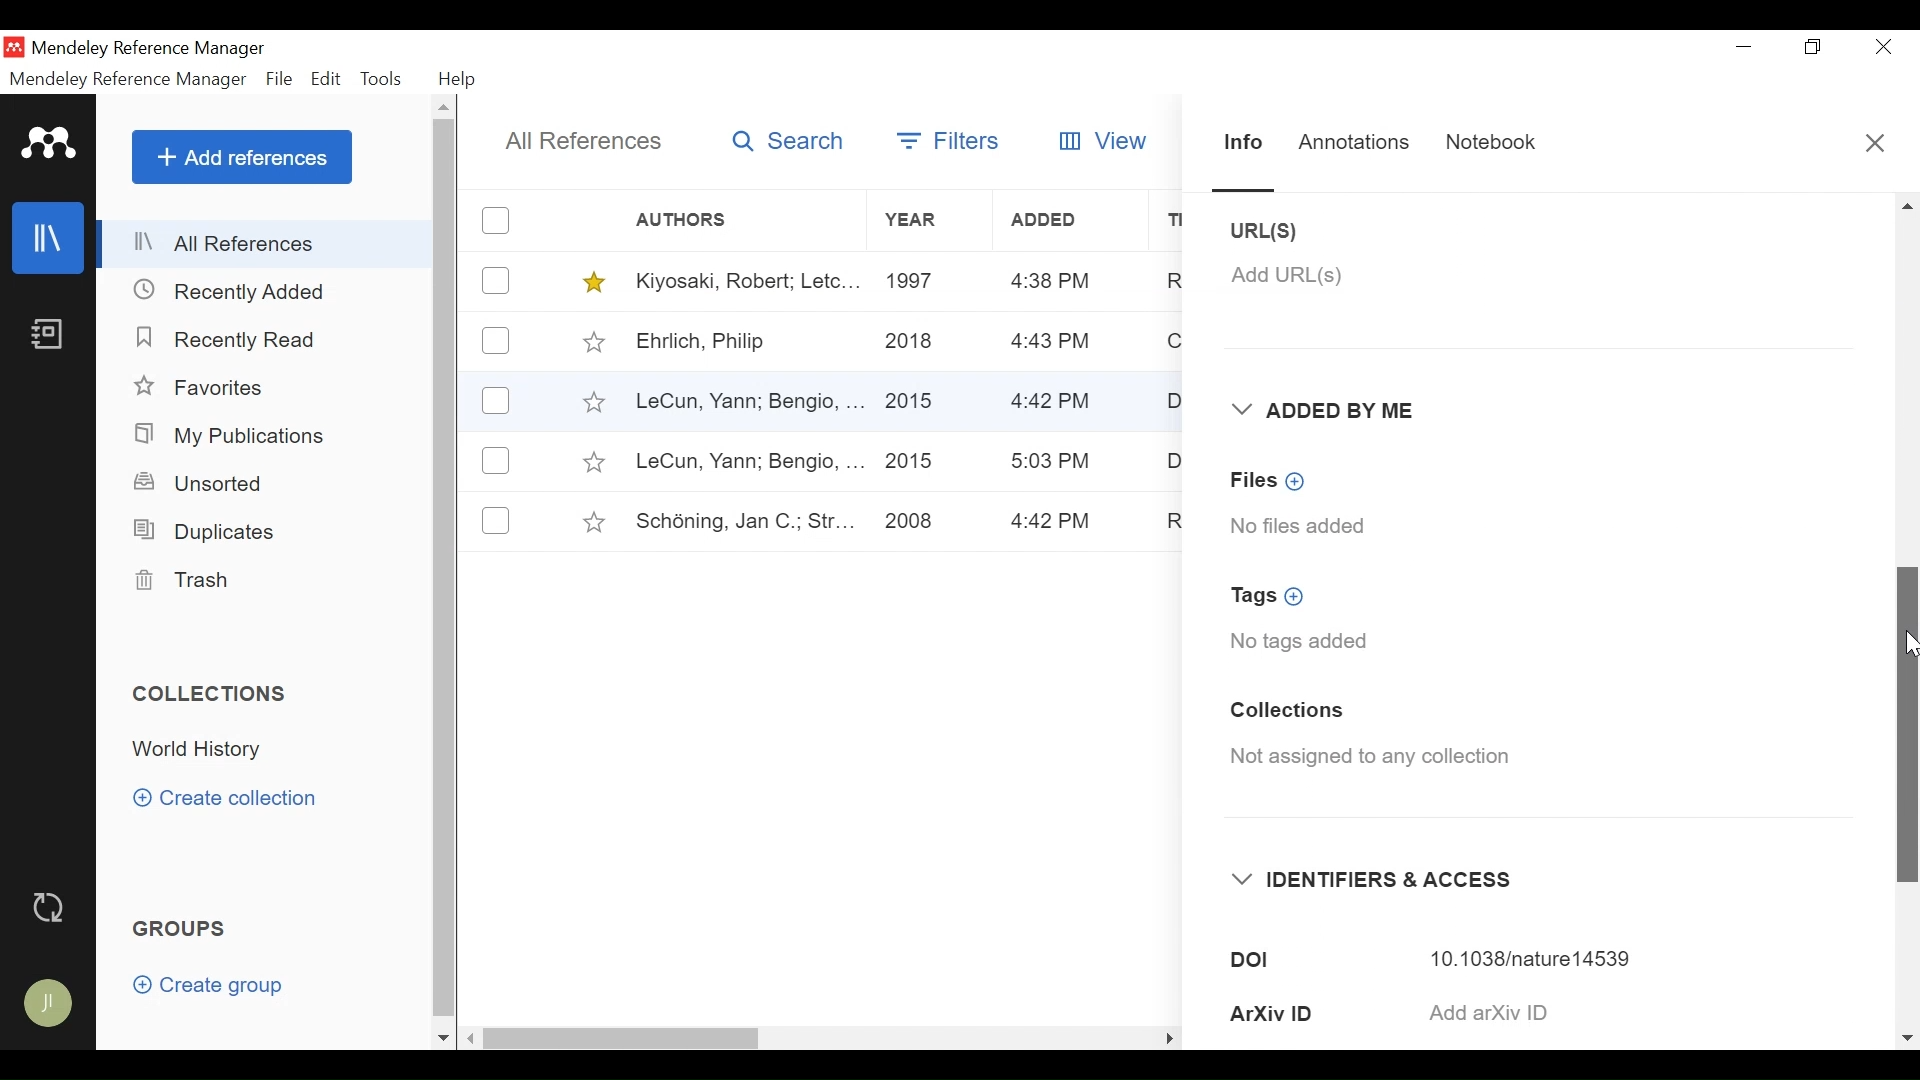  Describe the element at coordinates (928, 221) in the screenshot. I see `Year` at that location.